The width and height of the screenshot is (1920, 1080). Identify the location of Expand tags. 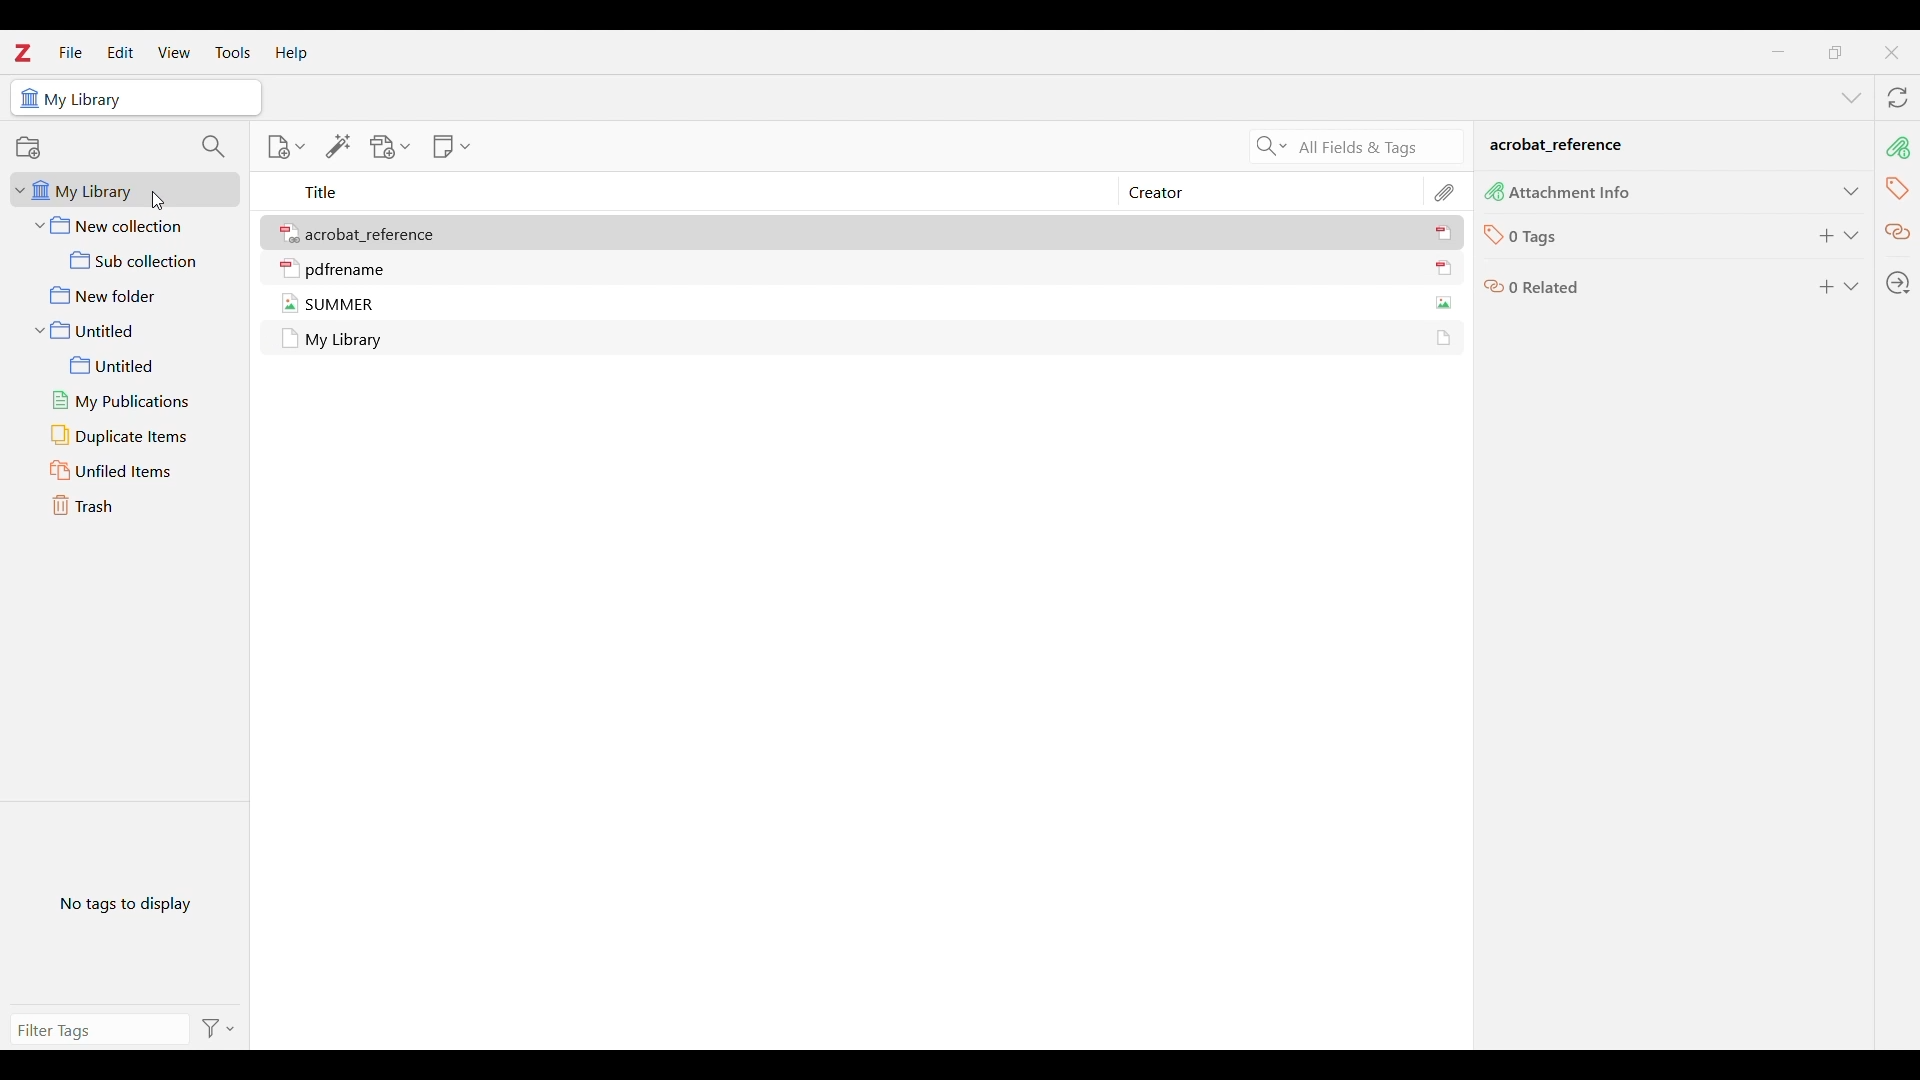
(1851, 236).